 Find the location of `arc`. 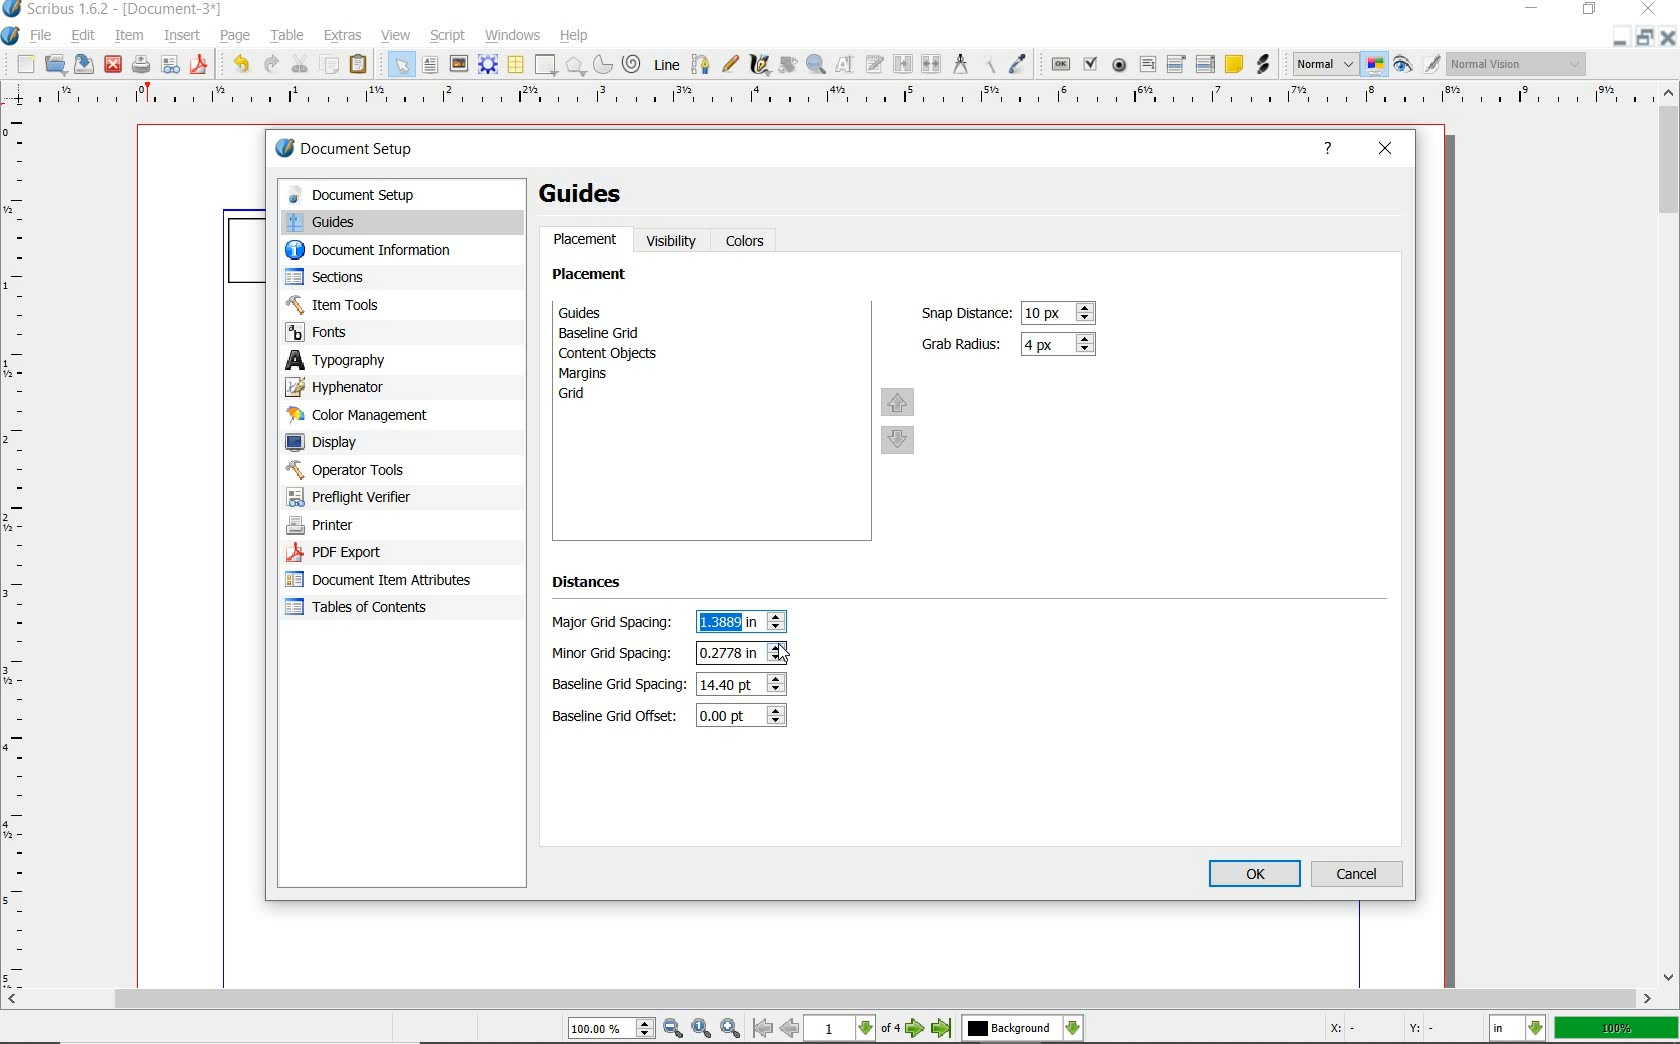

arc is located at coordinates (601, 66).